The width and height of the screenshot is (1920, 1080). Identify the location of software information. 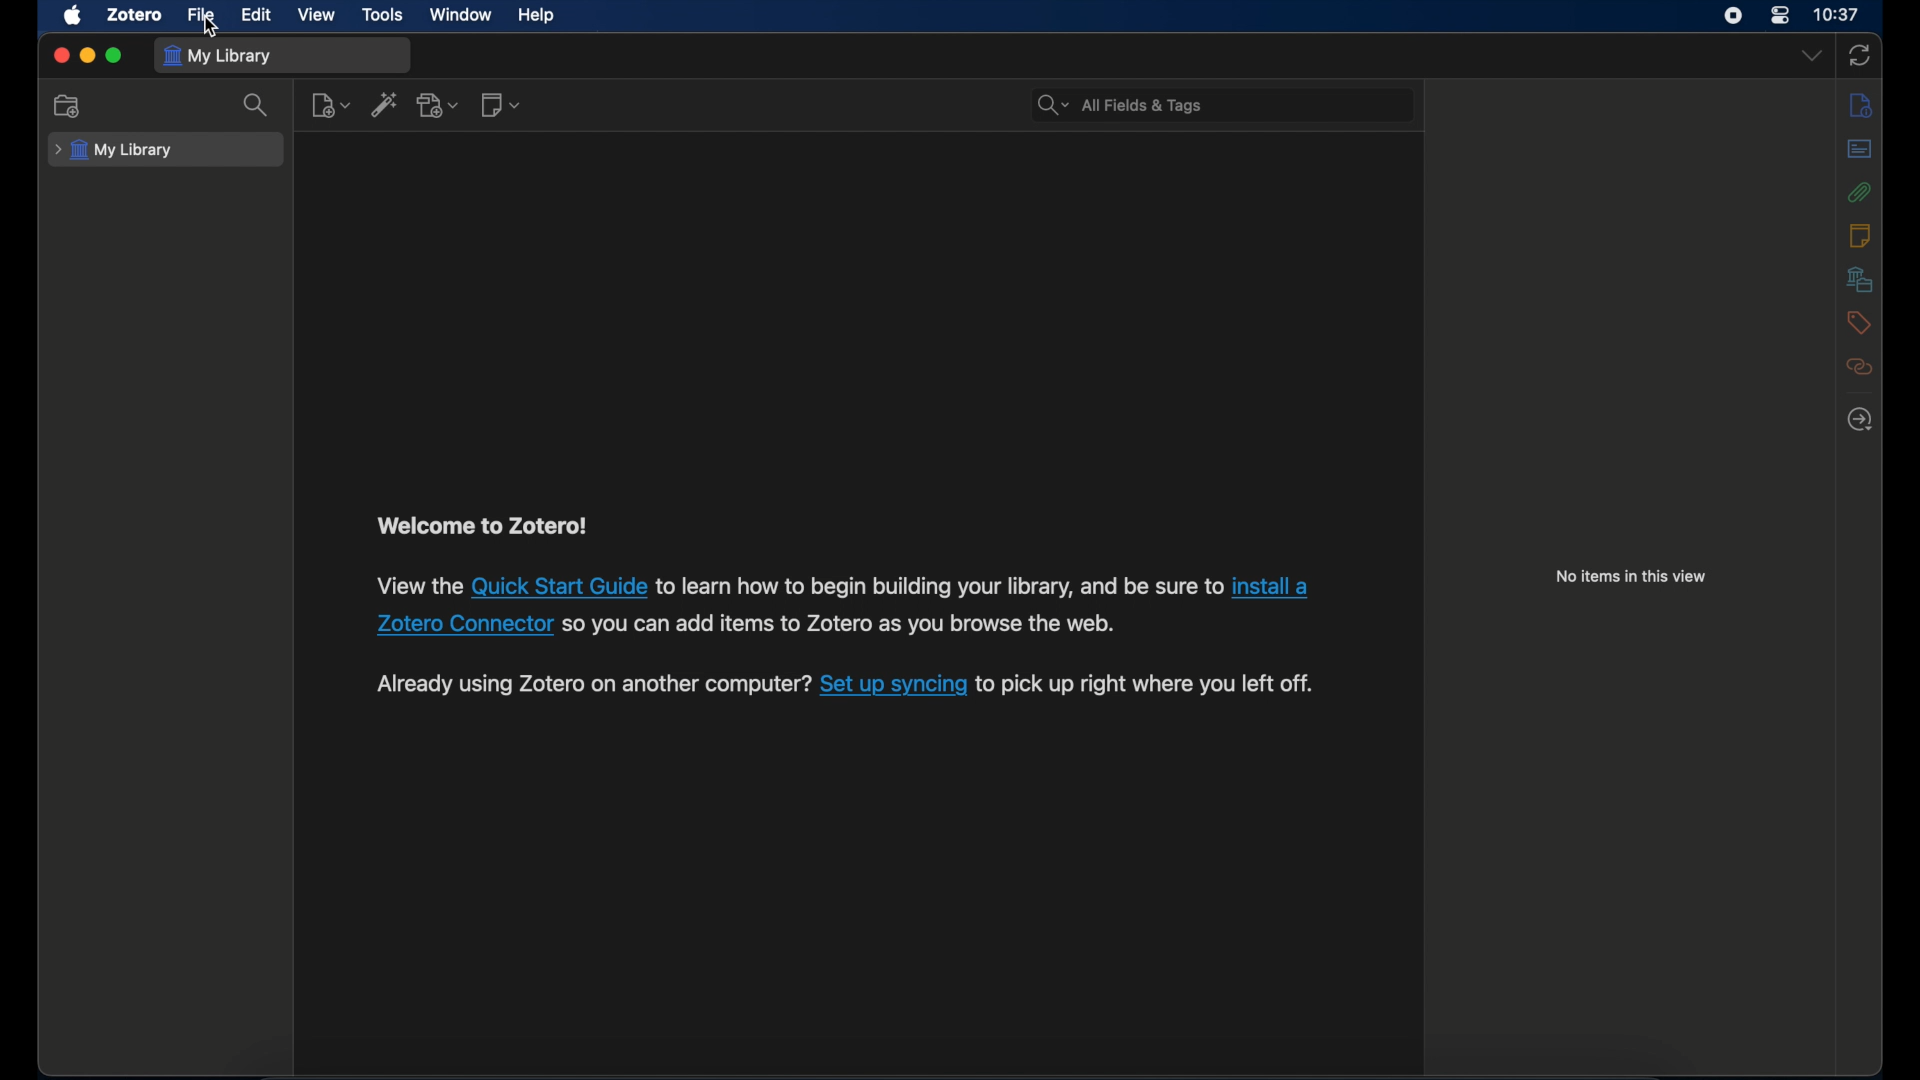
(1148, 683).